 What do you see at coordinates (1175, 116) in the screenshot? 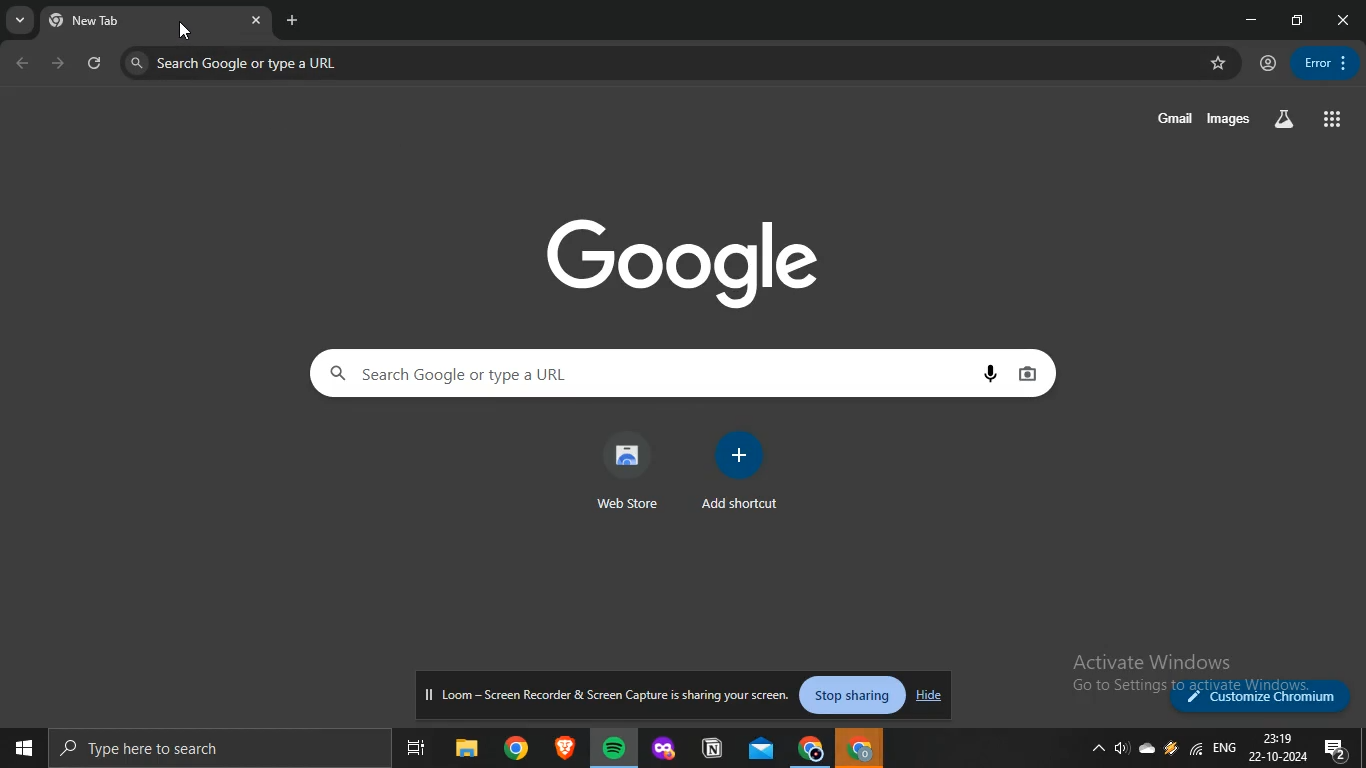
I see `gmail` at bounding box center [1175, 116].